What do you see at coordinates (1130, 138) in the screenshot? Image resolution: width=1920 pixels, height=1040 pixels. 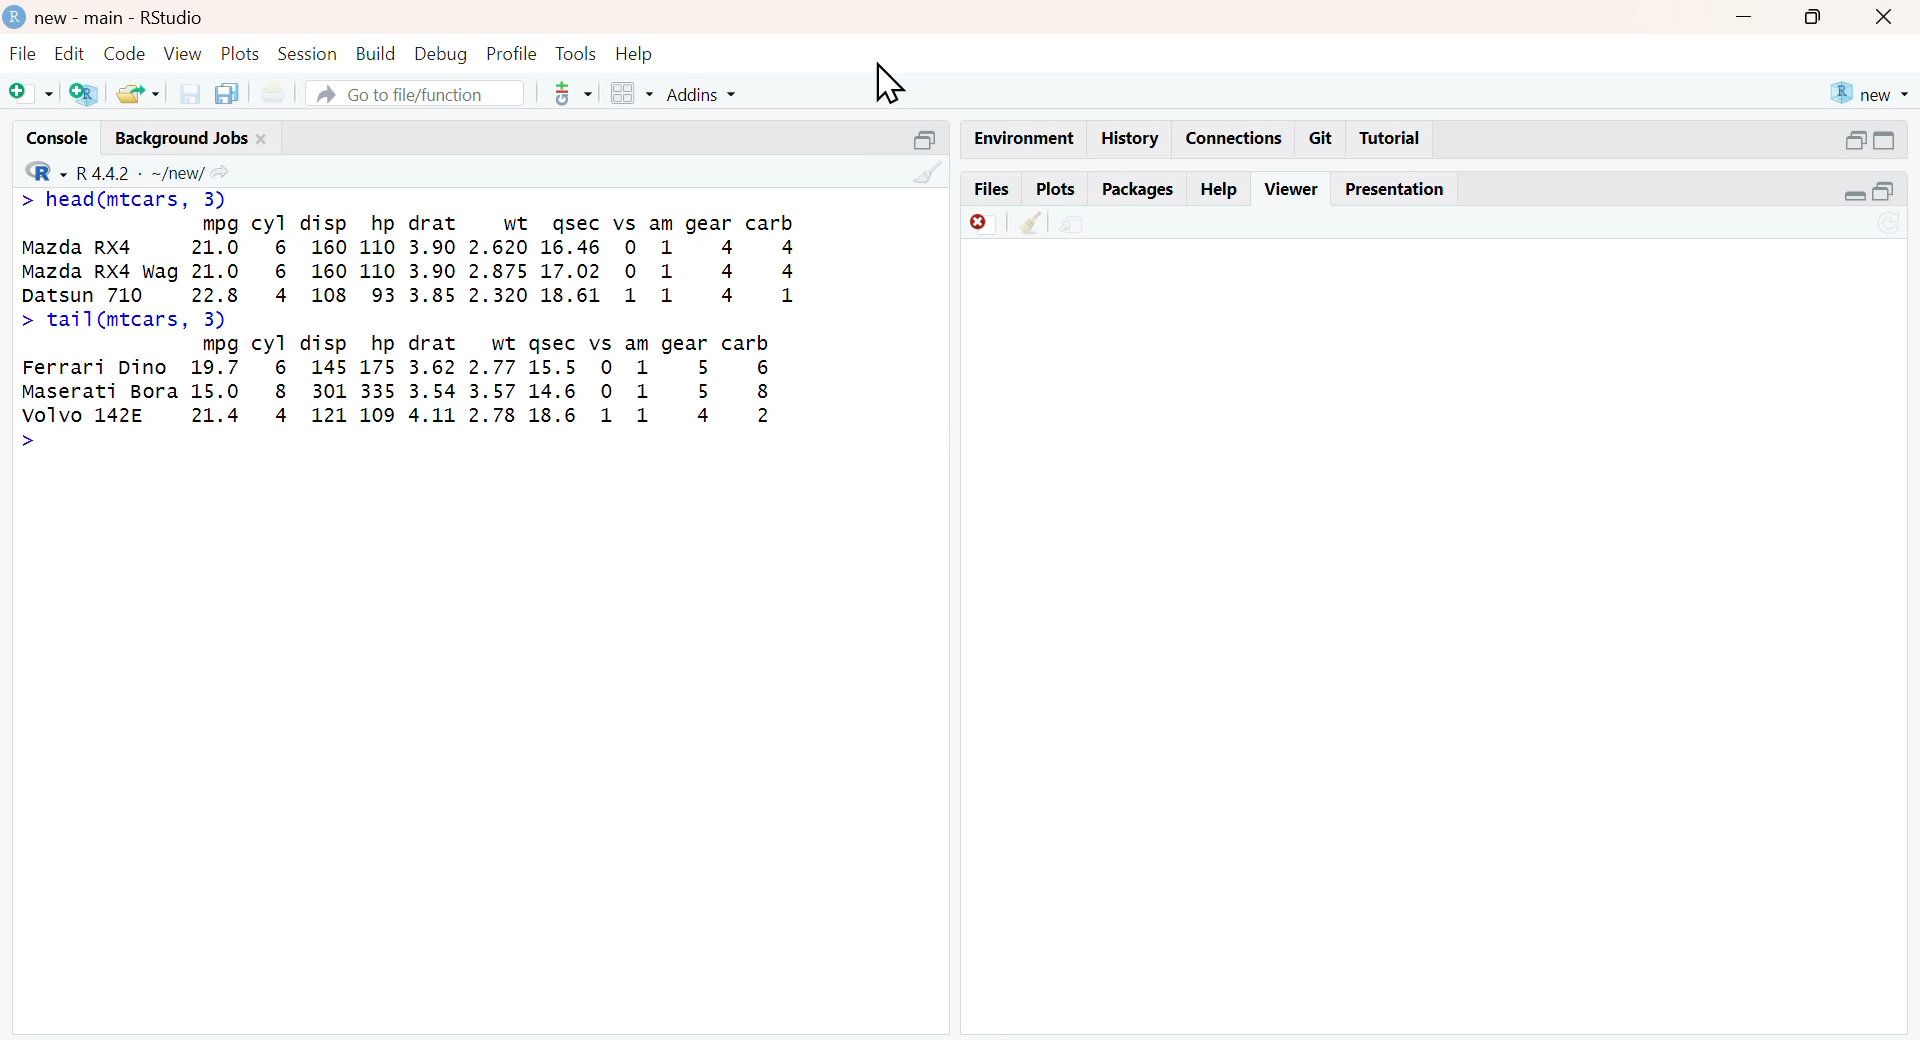 I see `History` at bounding box center [1130, 138].